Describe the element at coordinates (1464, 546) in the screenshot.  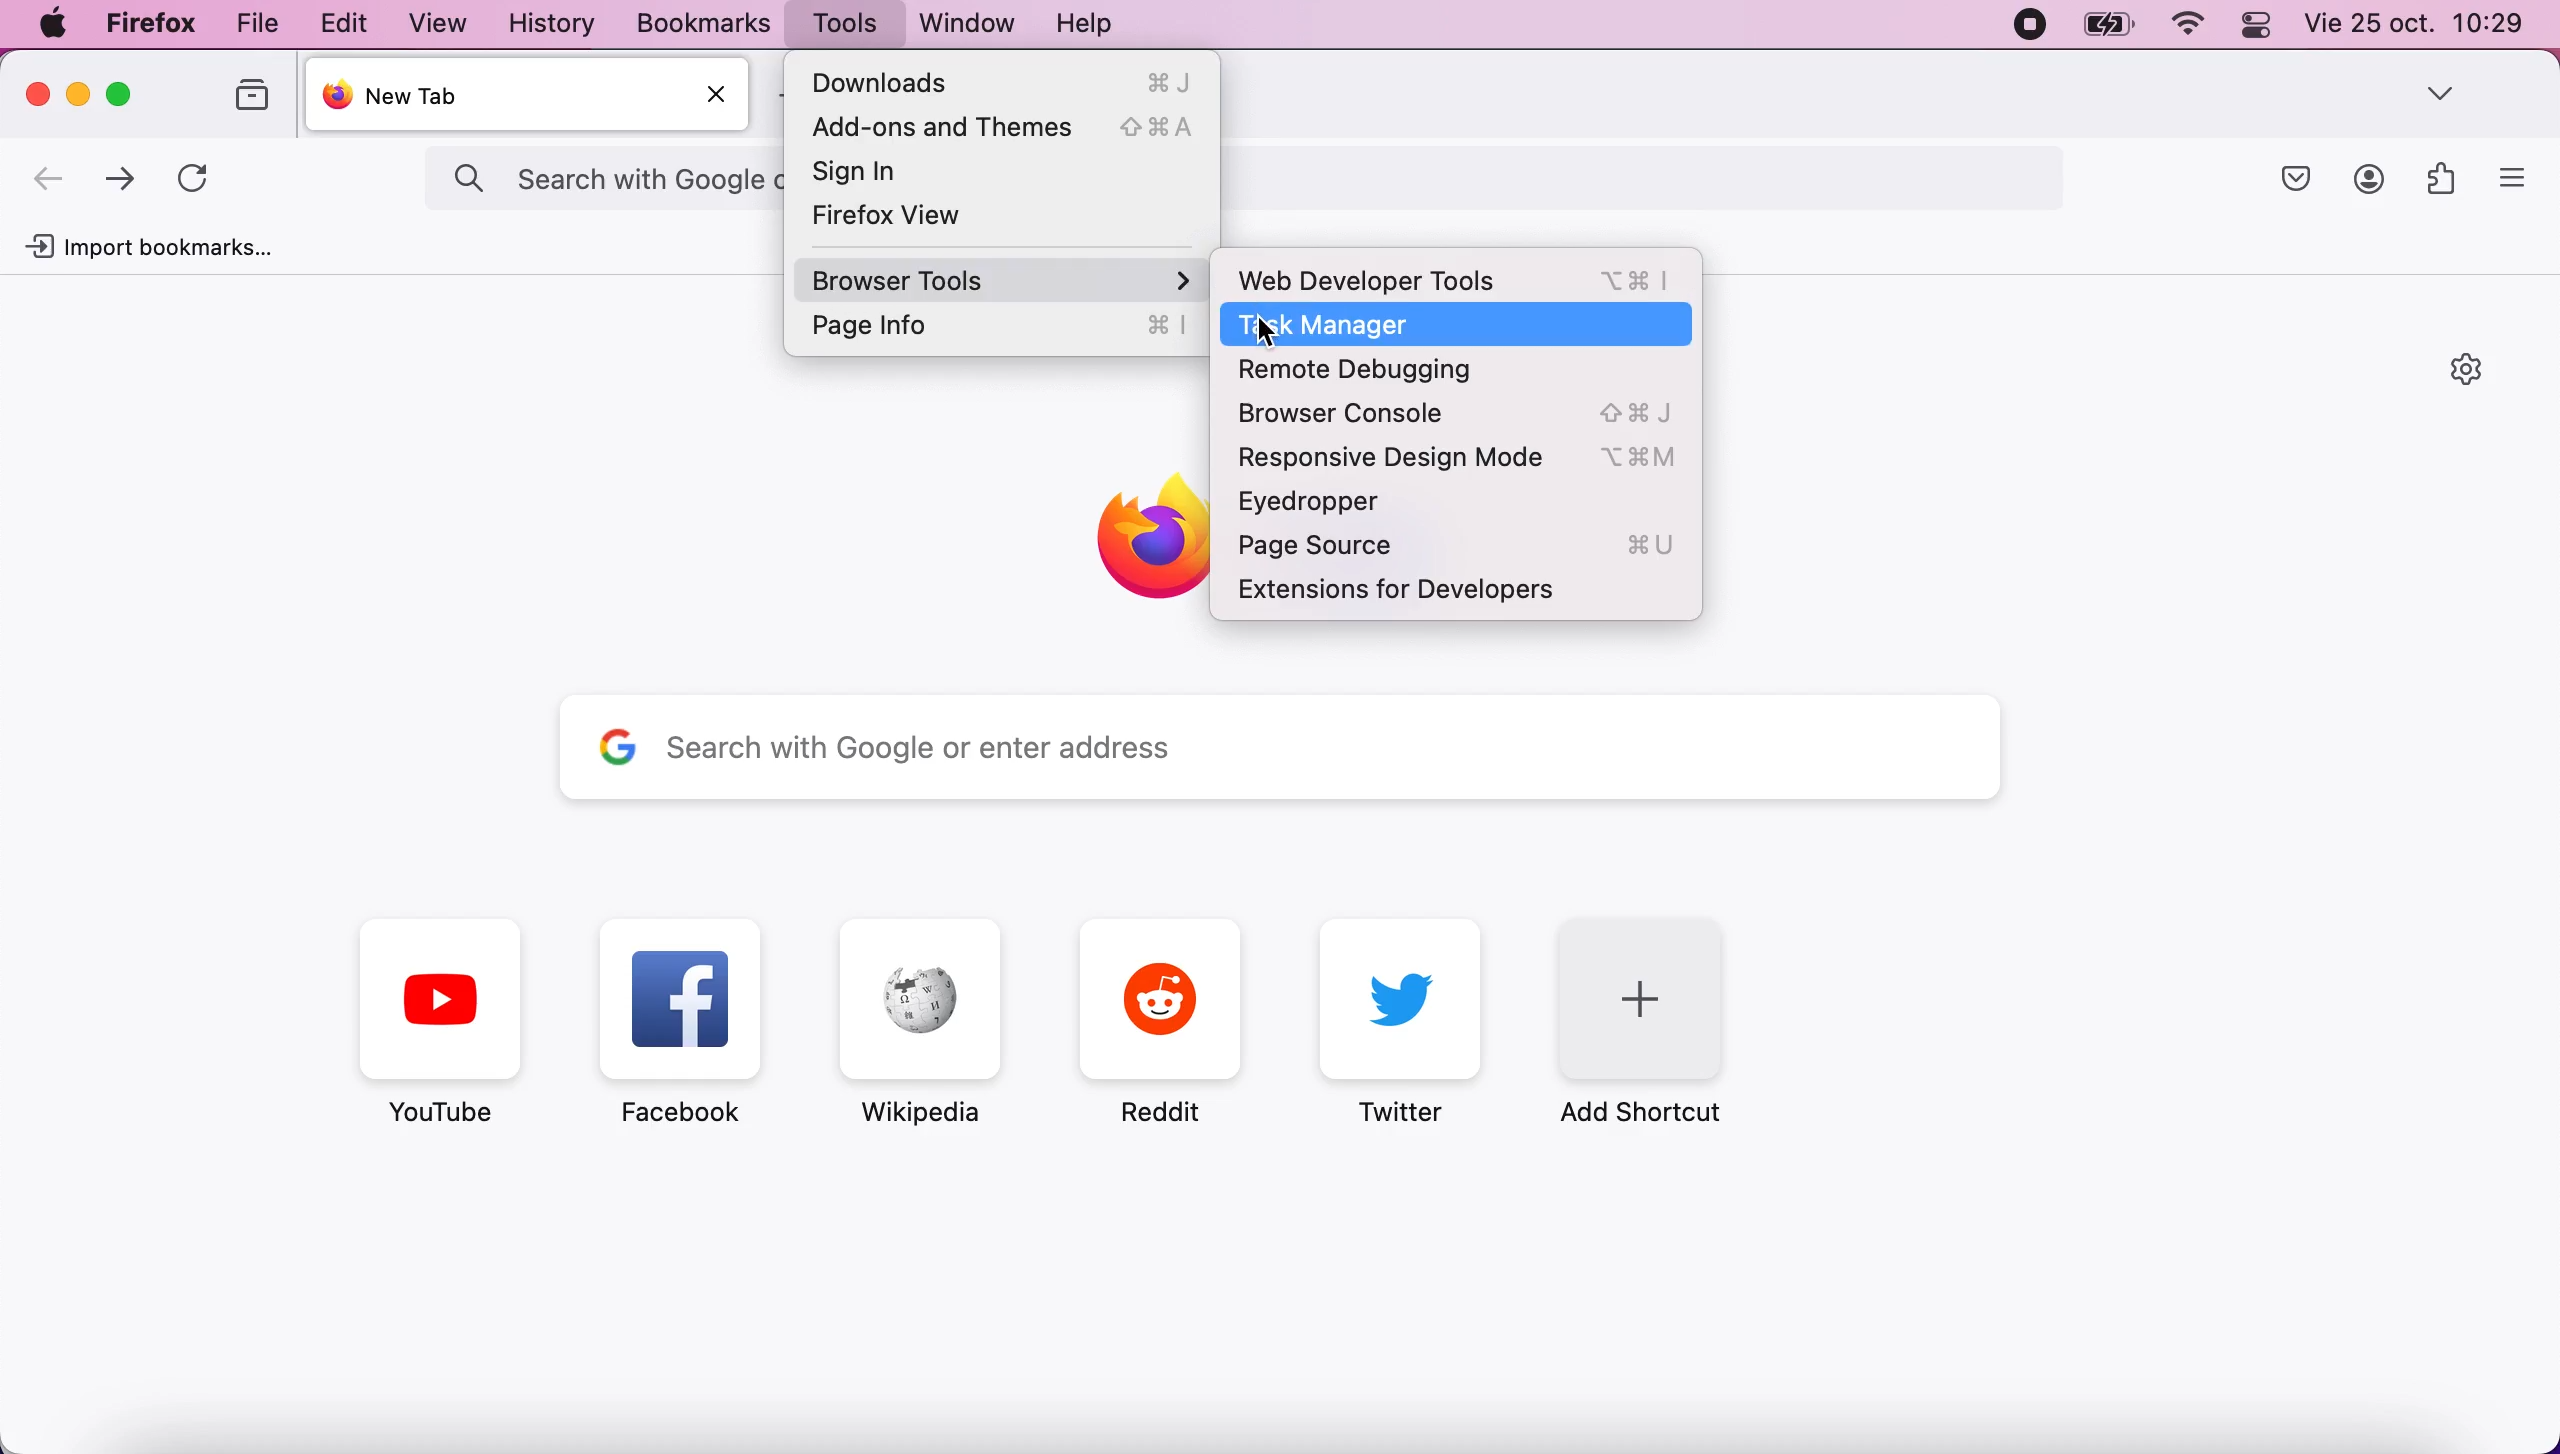
I see `Page Source` at that location.